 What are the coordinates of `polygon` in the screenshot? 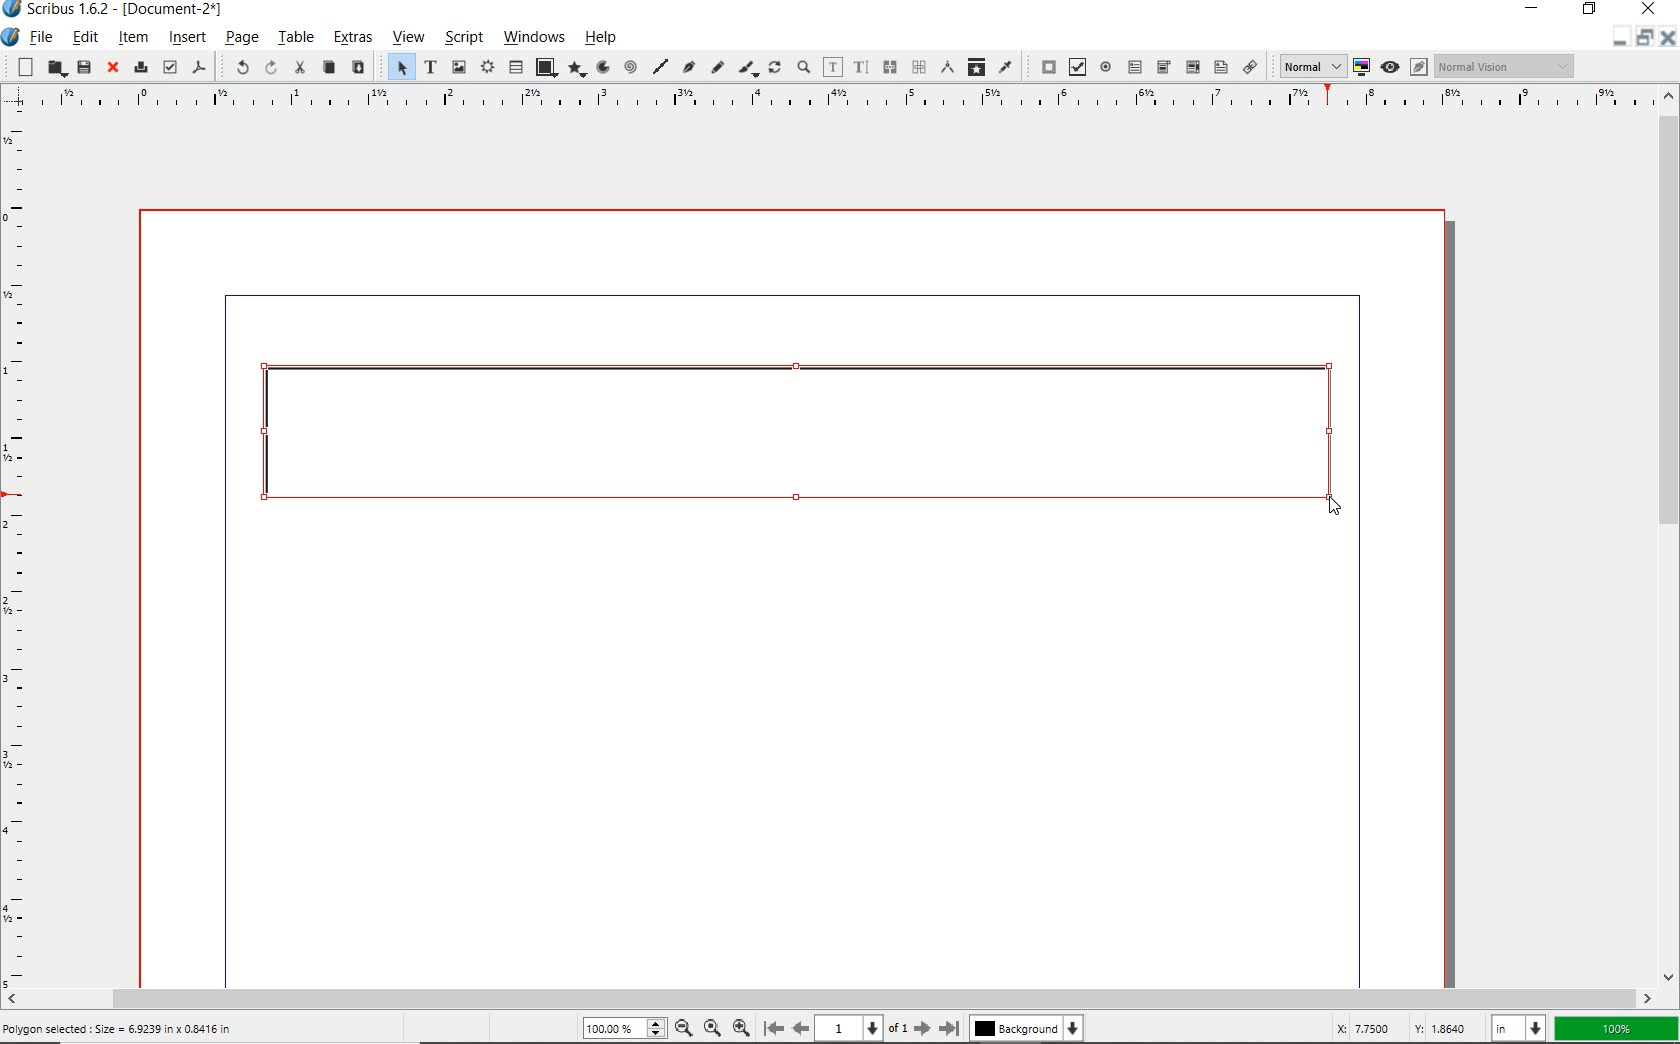 It's located at (578, 70).